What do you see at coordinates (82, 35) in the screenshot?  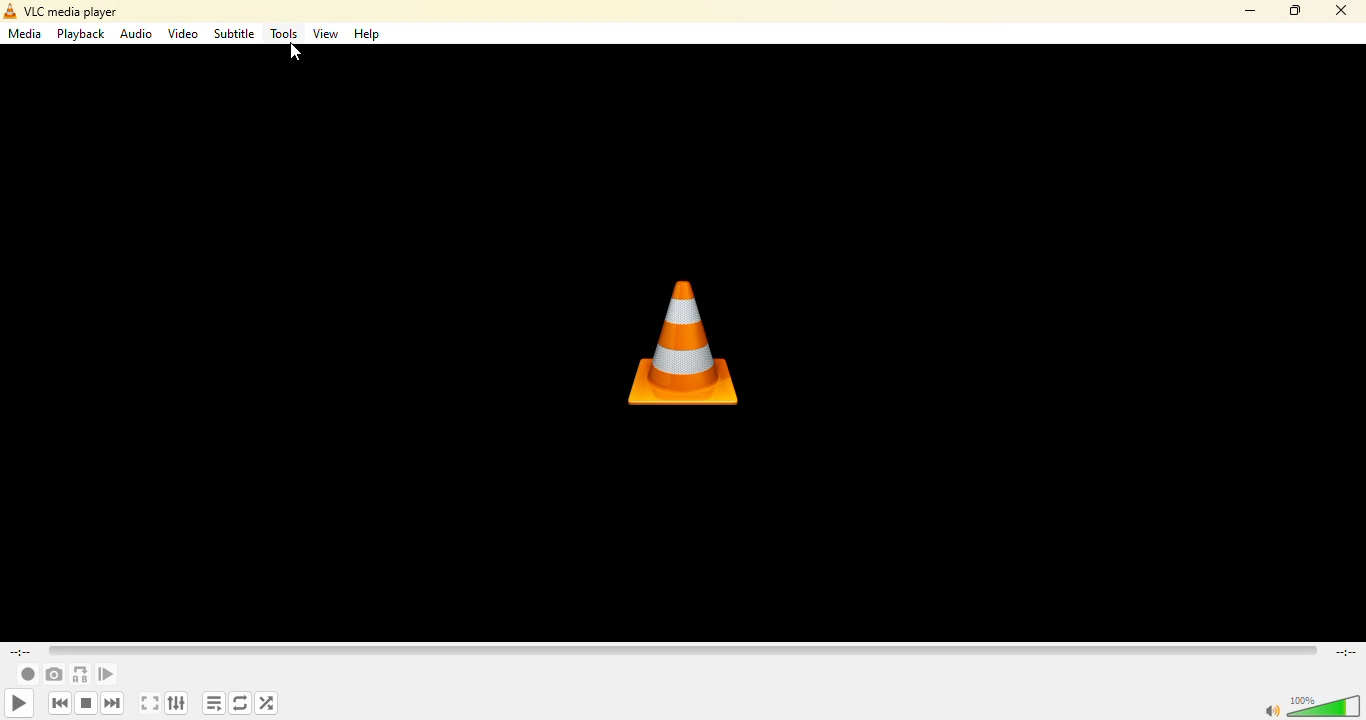 I see `playback` at bounding box center [82, 35].